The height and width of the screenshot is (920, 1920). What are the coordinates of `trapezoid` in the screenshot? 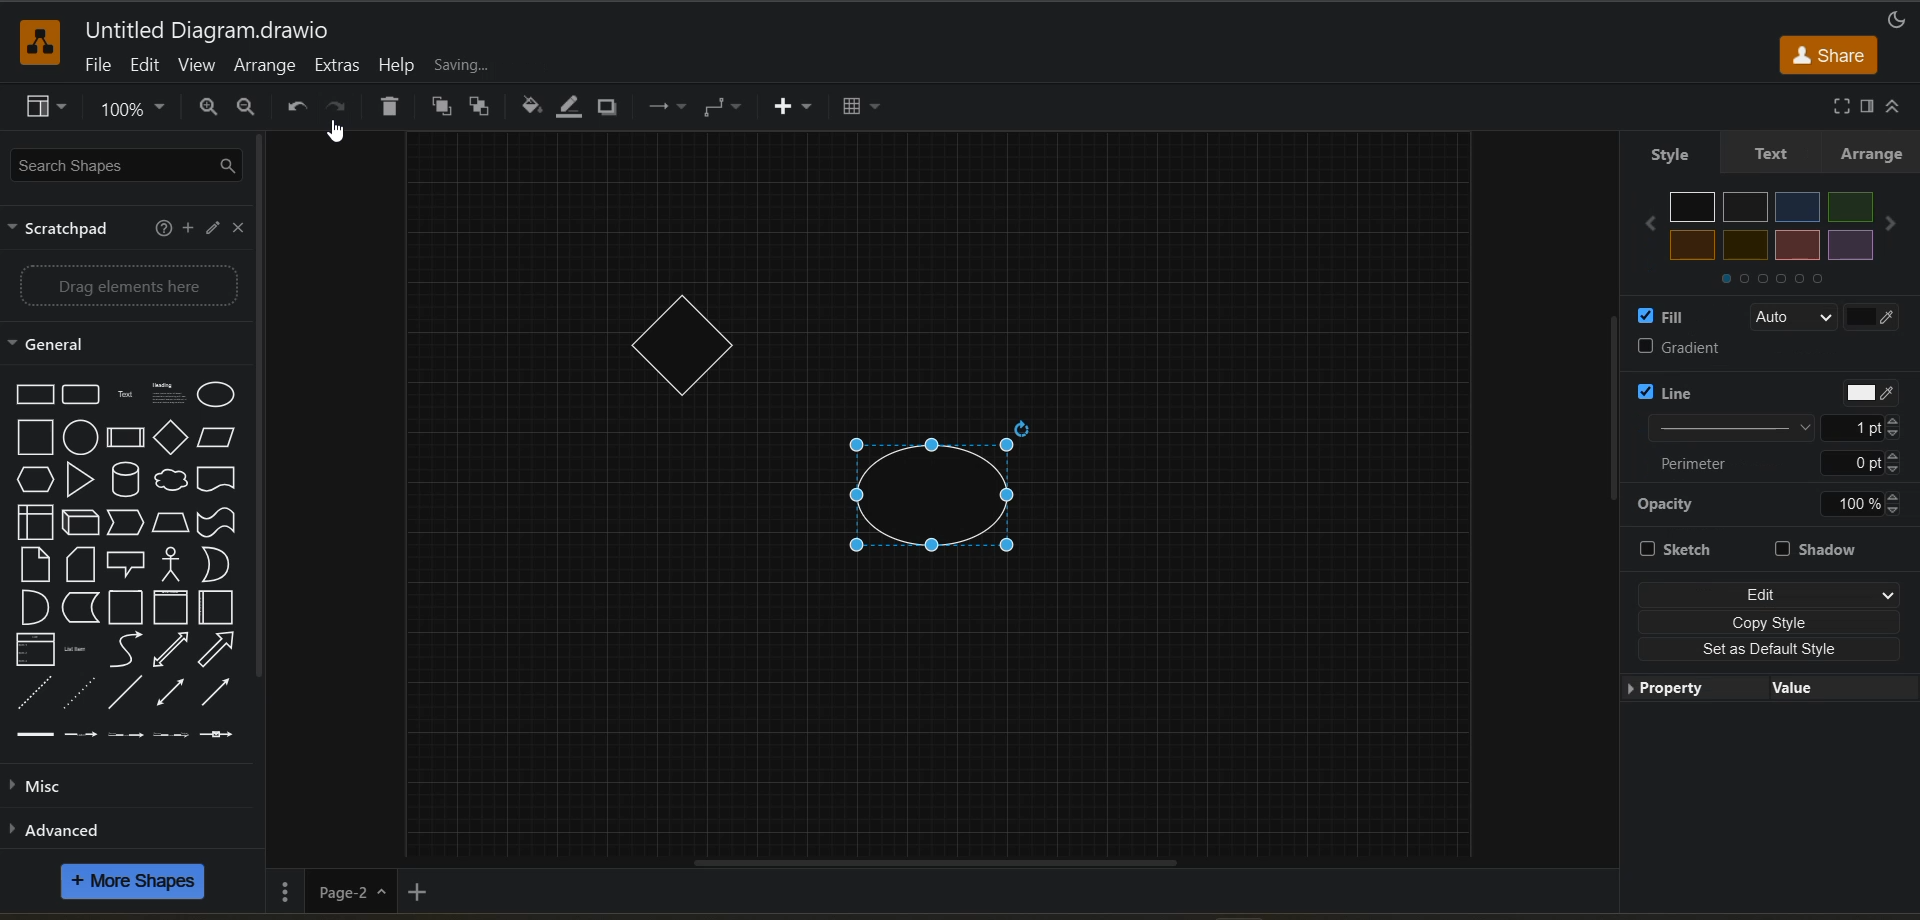 It's located at (171, 522).